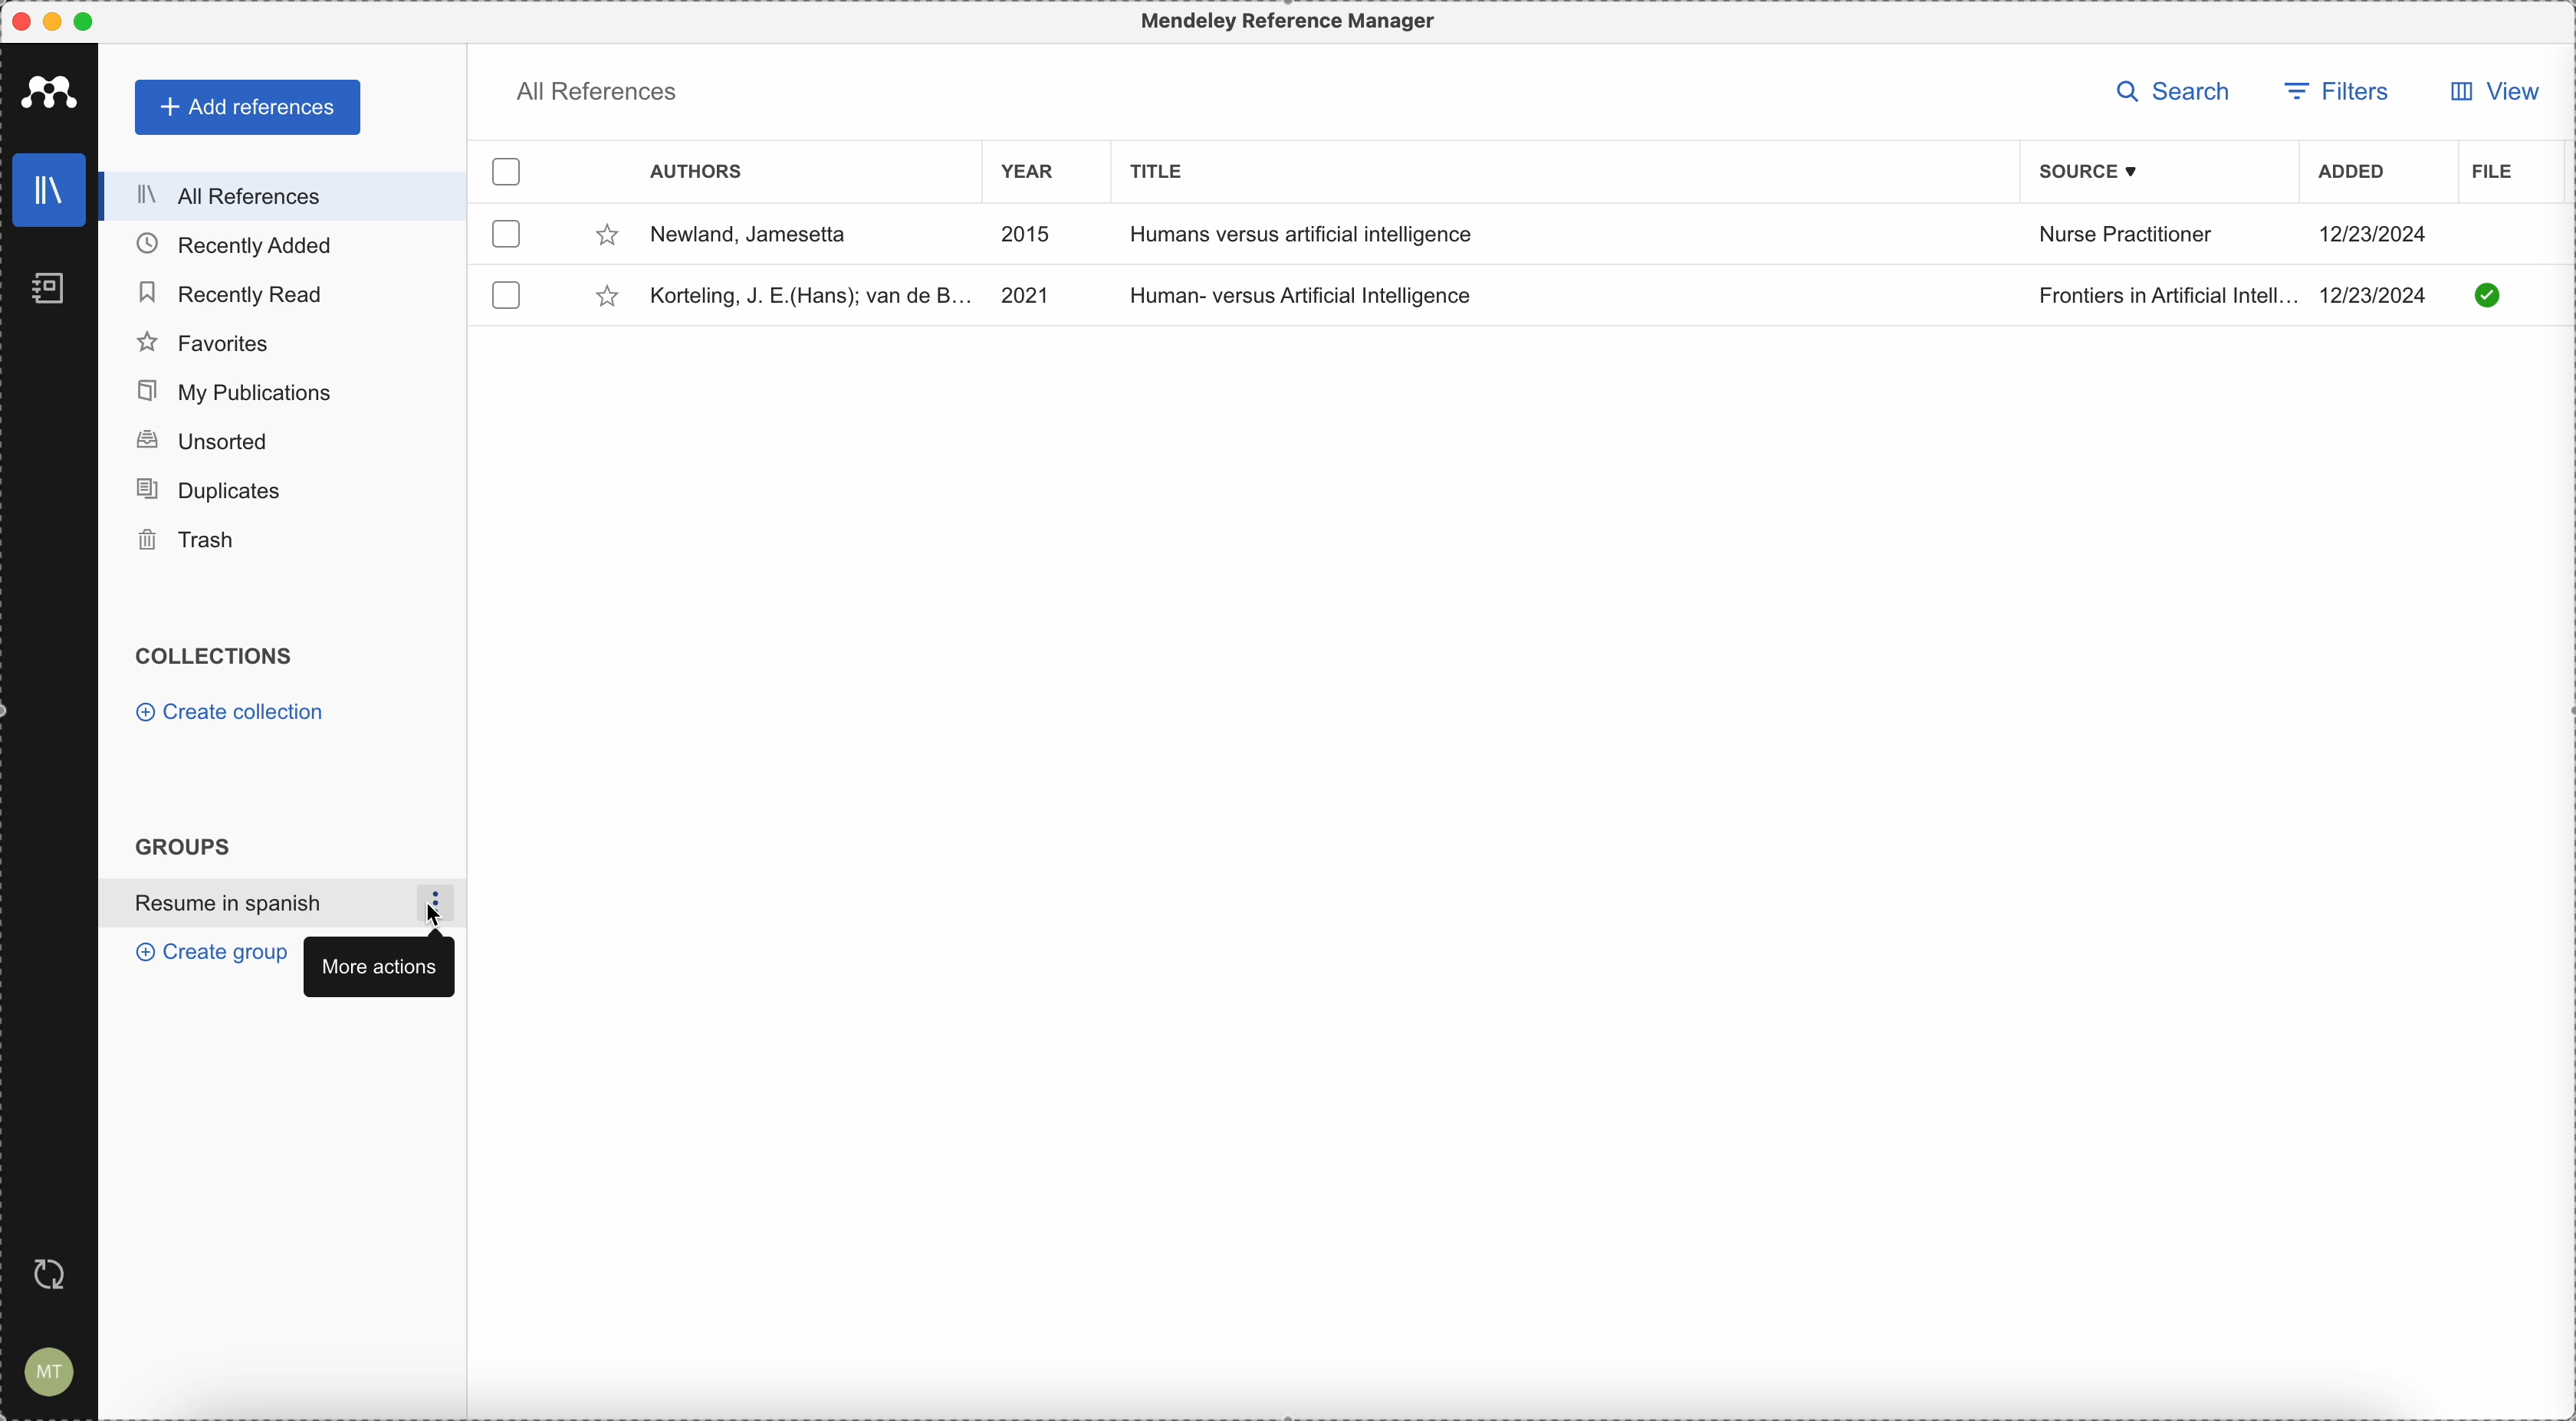 The height and width of the screenshot is (1421, 2576). What do you see at coordinates (52, 1275) in the screenshot?
I see `last sync` at bounding box center [52, 1275].